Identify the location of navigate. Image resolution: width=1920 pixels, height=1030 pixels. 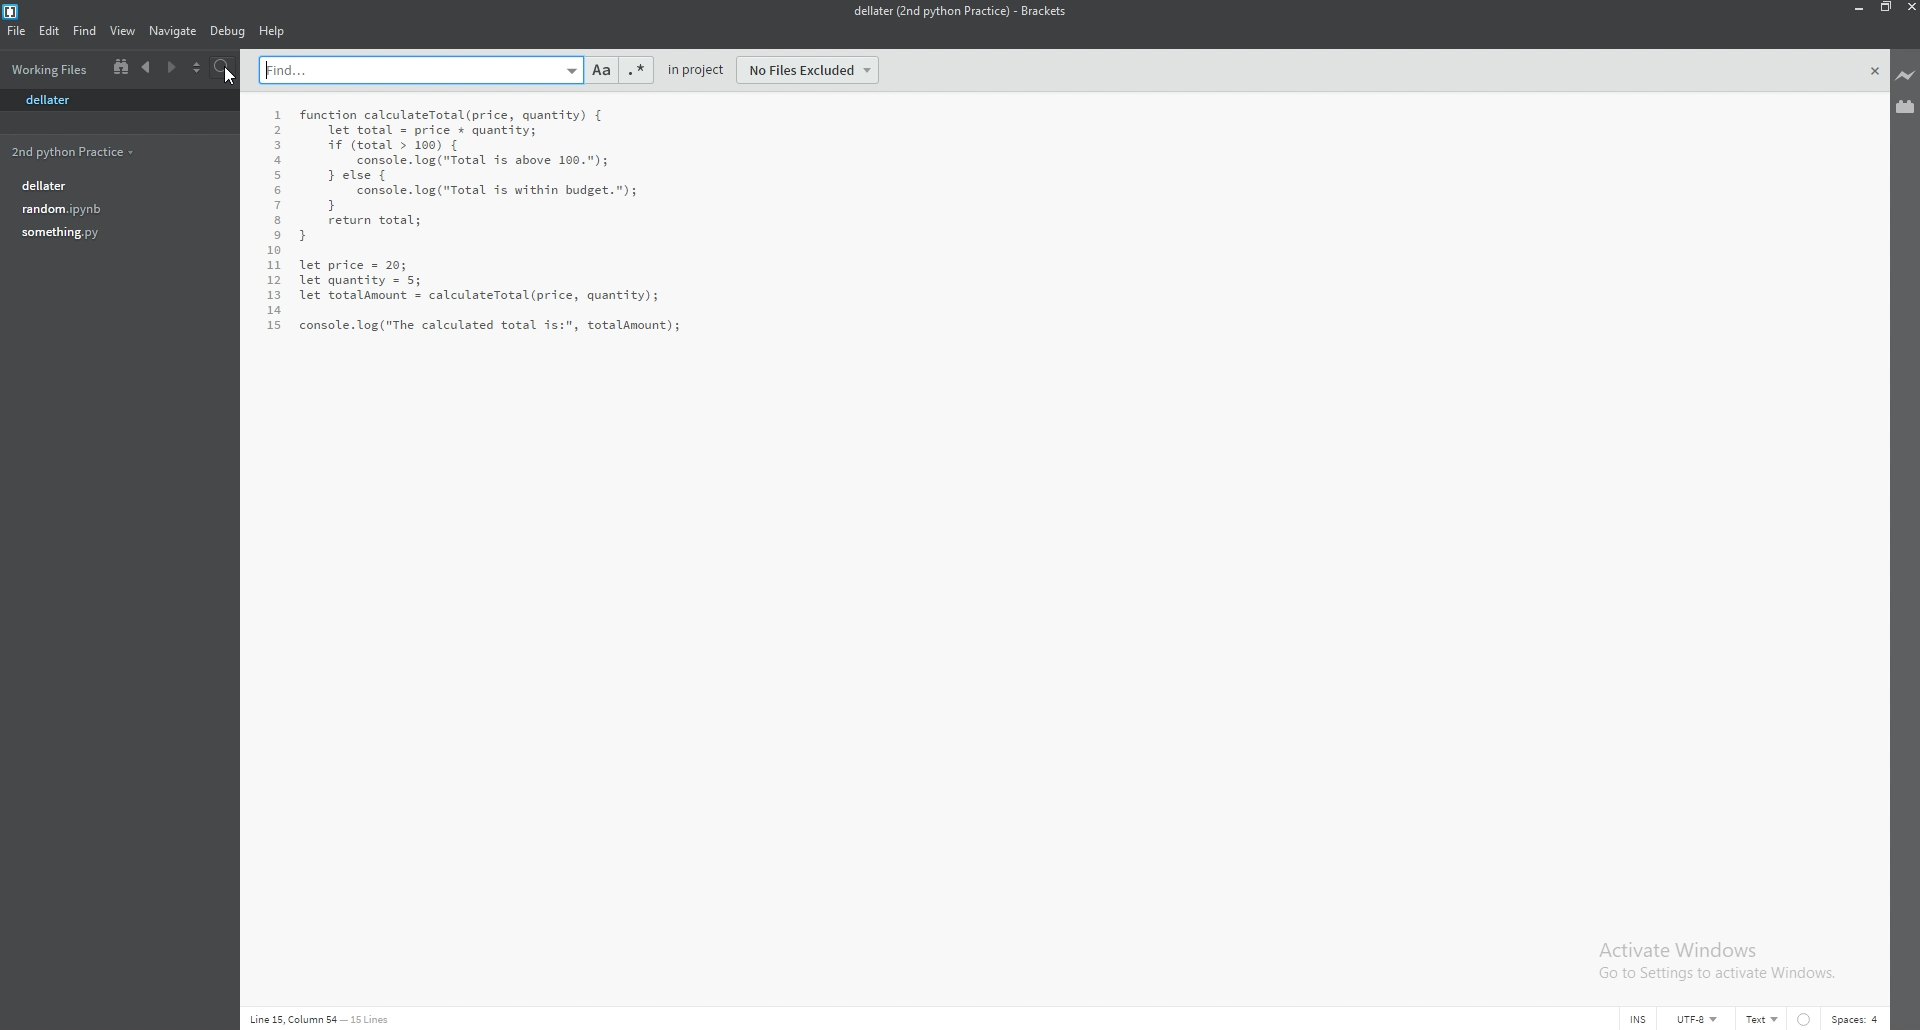
(174, 32).